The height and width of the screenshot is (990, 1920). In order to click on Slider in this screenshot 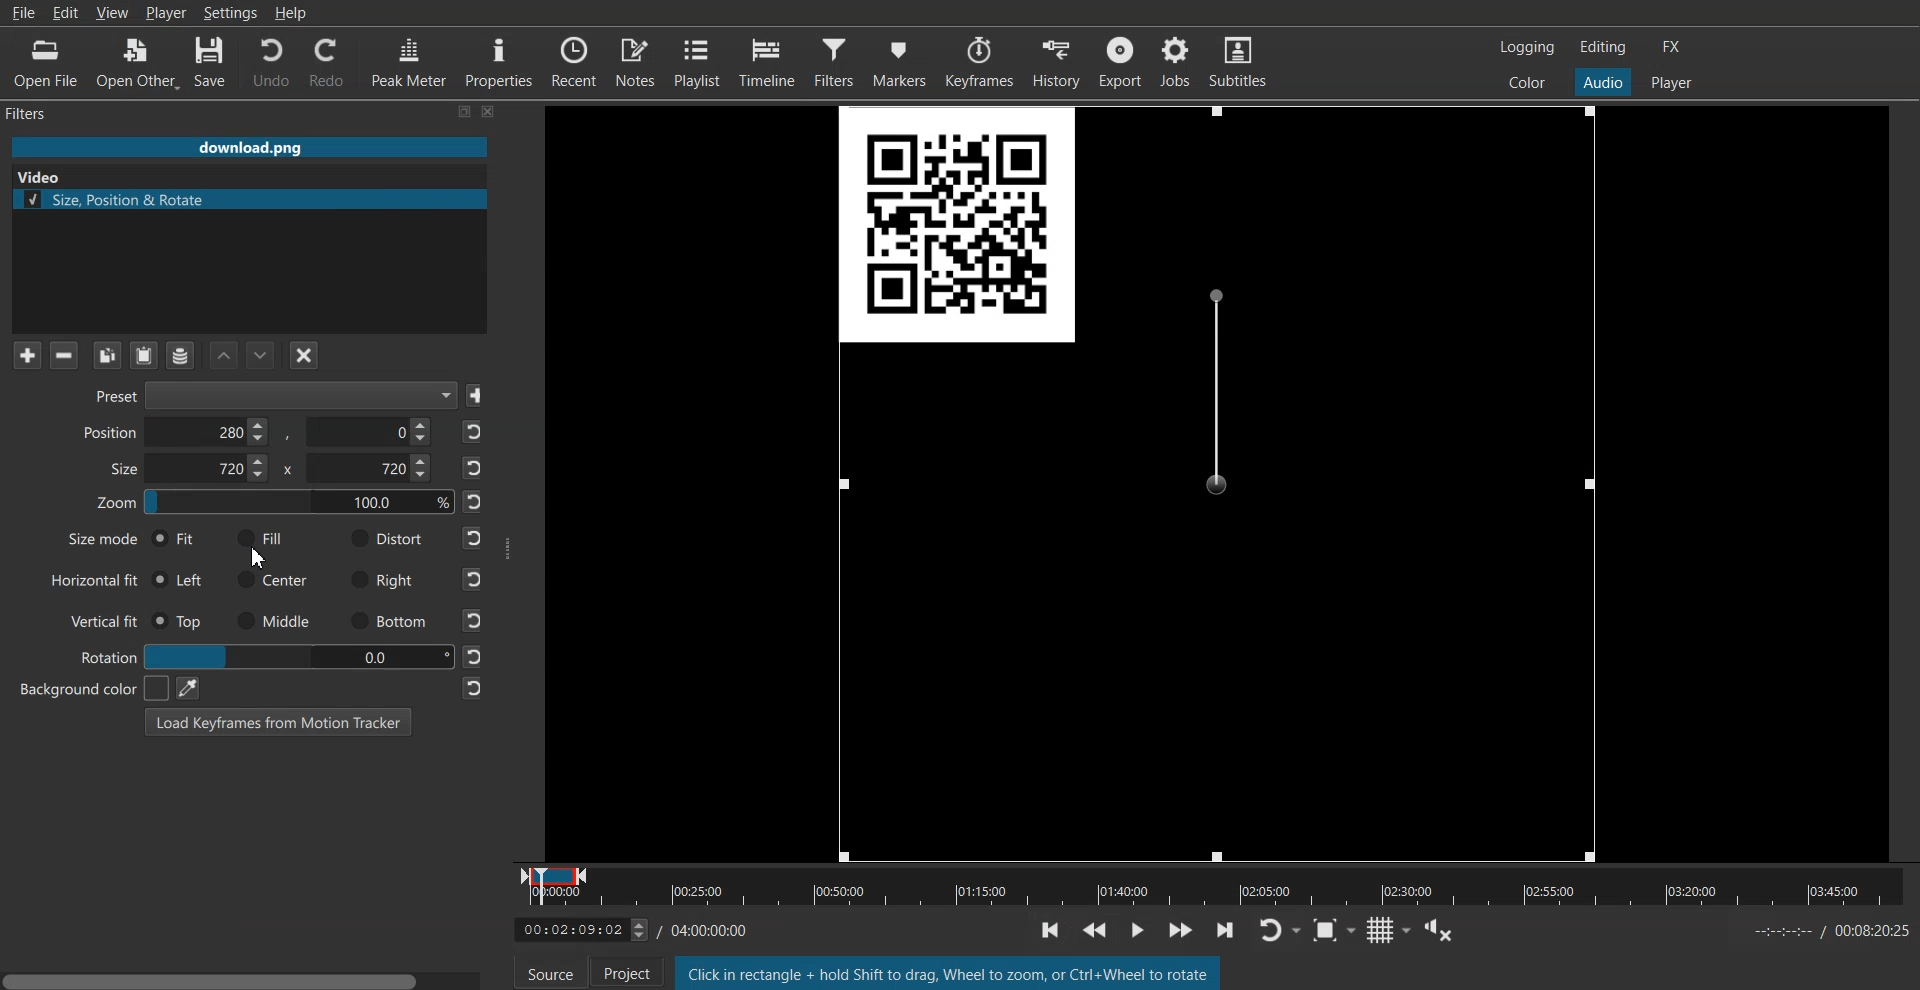, I will do `click(1216, 899)`.